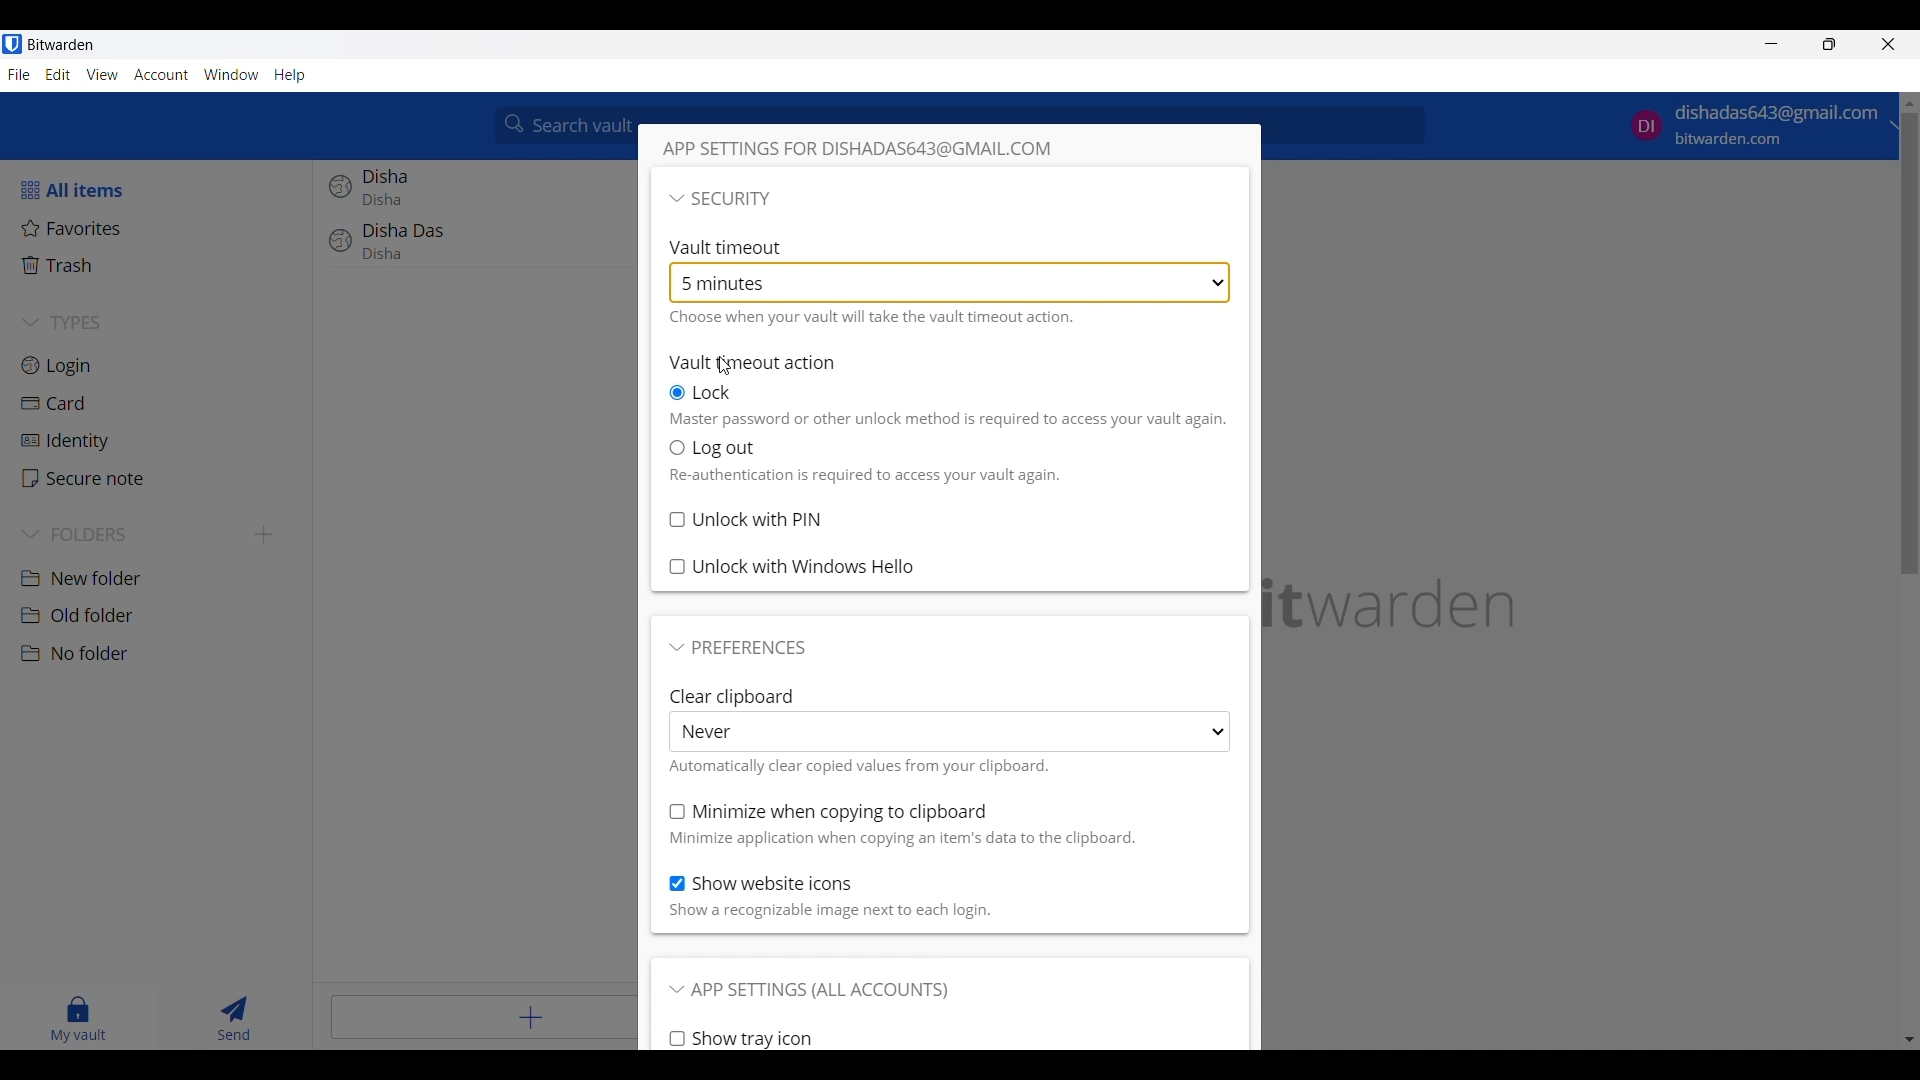 The width and height of the screenshot is (1920, 1080). I want to click on File menu, so click(19, 75).